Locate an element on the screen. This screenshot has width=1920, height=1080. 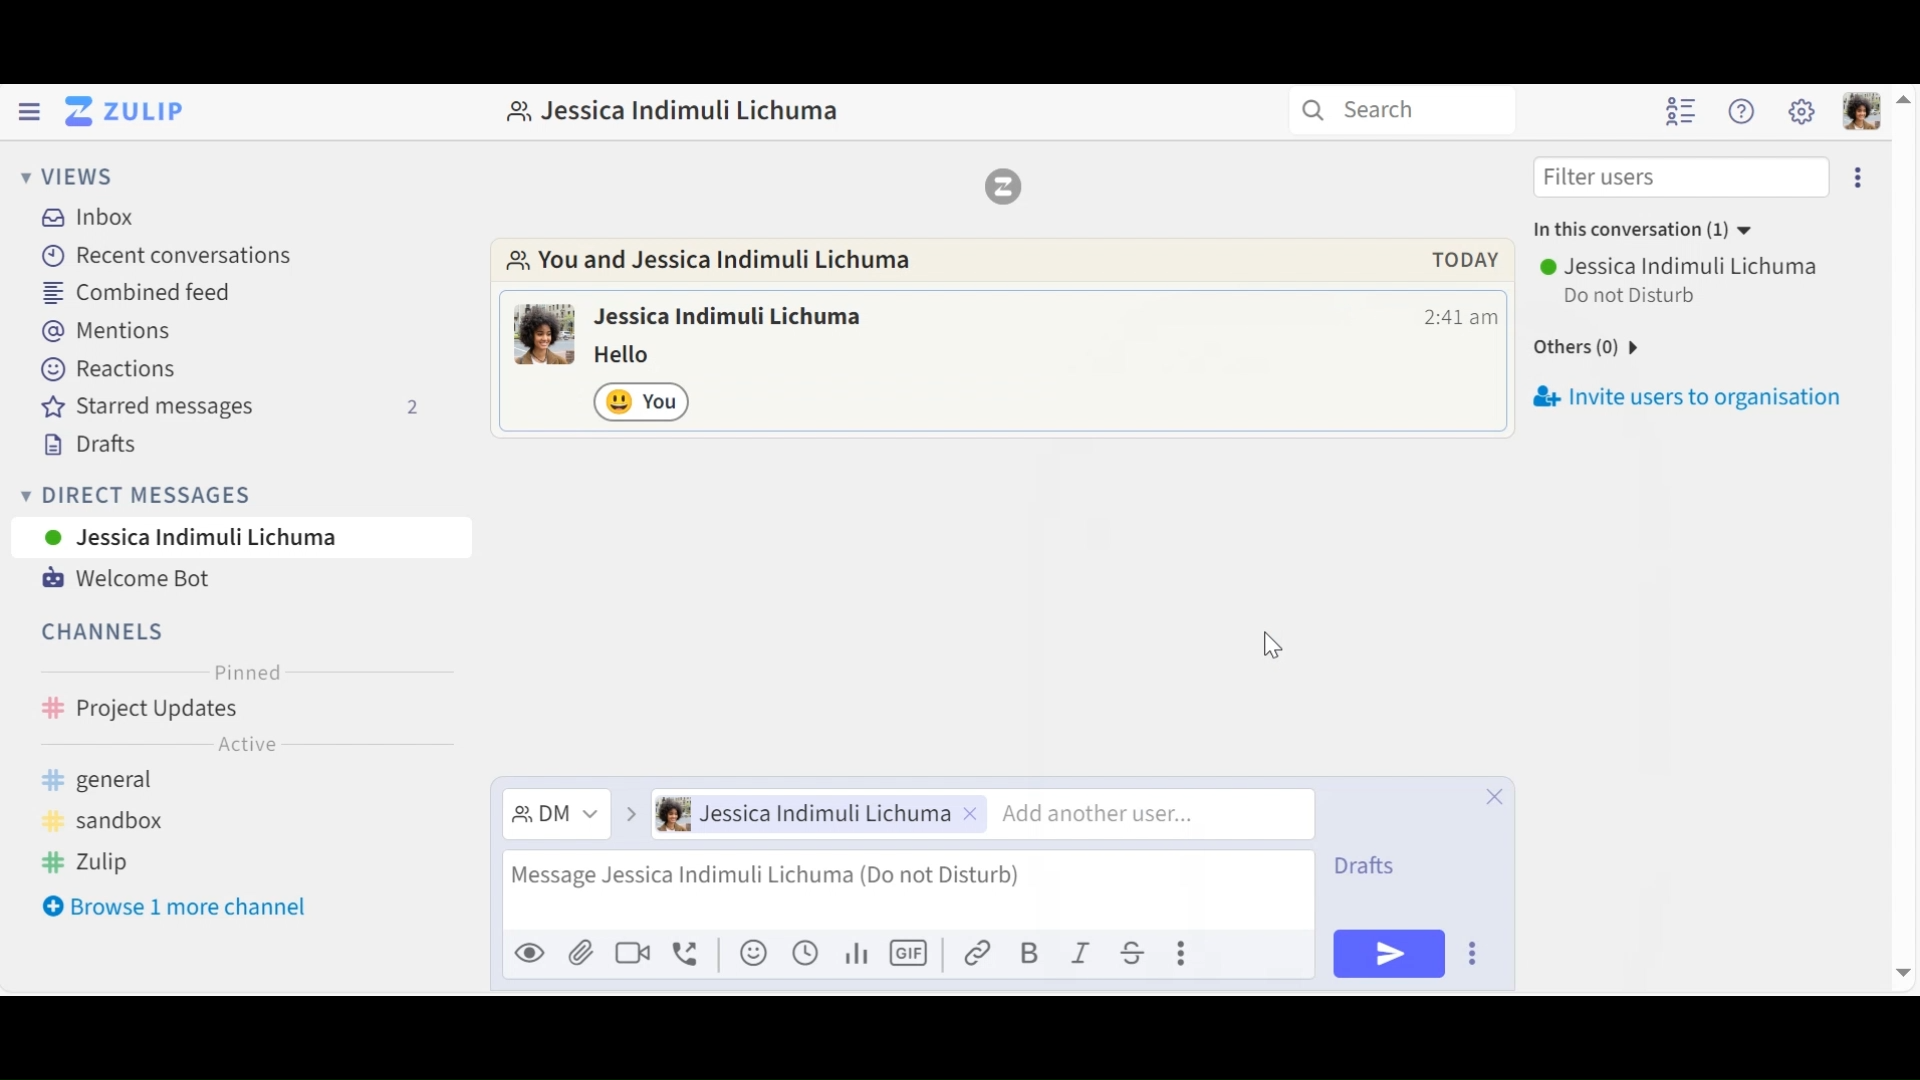
Filter users is located at coordinates (1682, 175).